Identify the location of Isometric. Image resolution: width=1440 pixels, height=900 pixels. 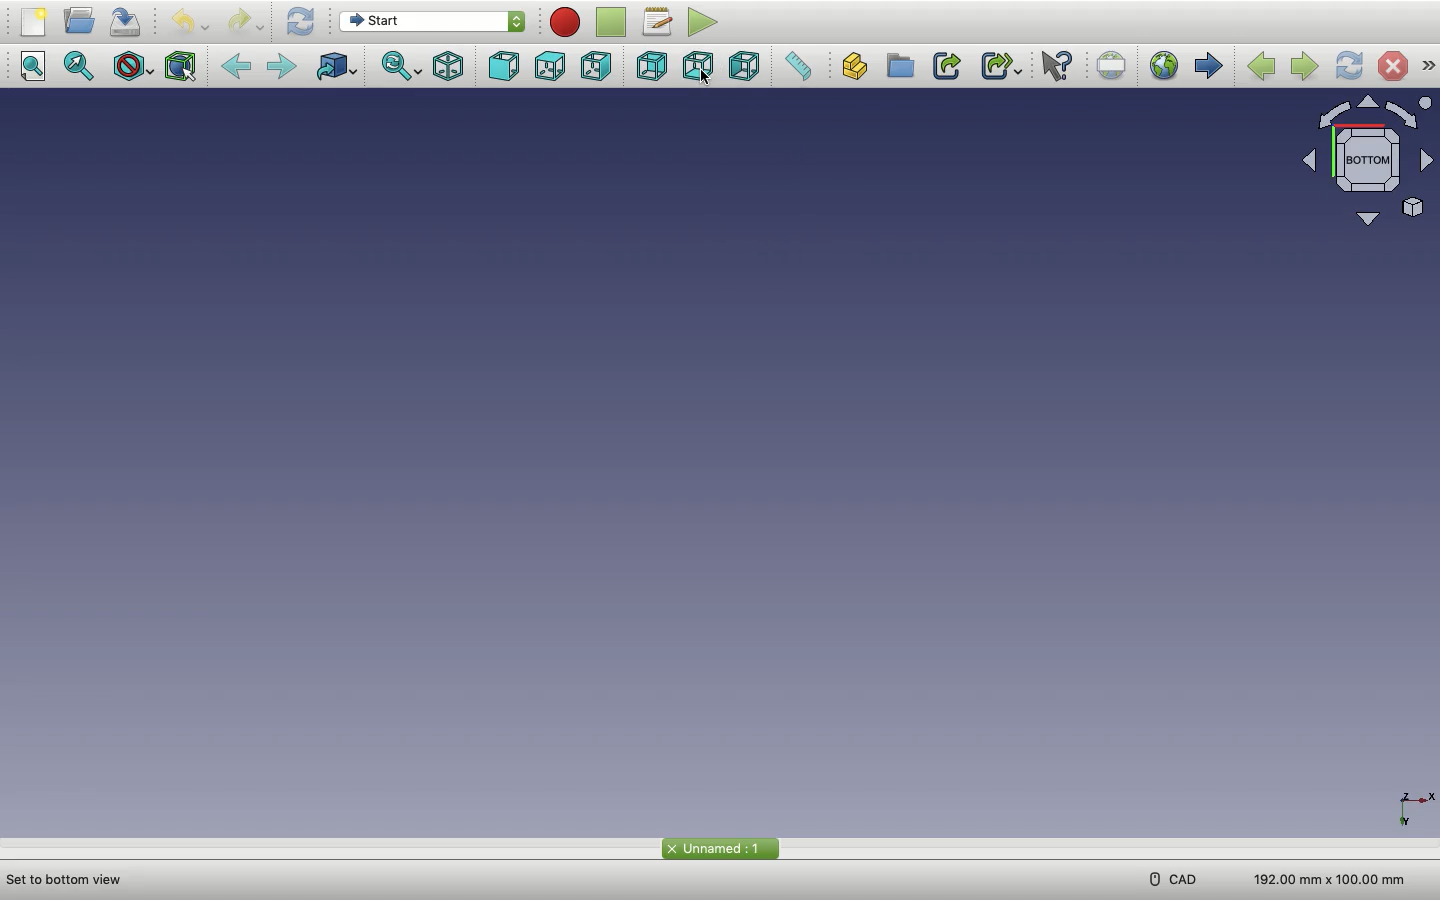
(451, 68).